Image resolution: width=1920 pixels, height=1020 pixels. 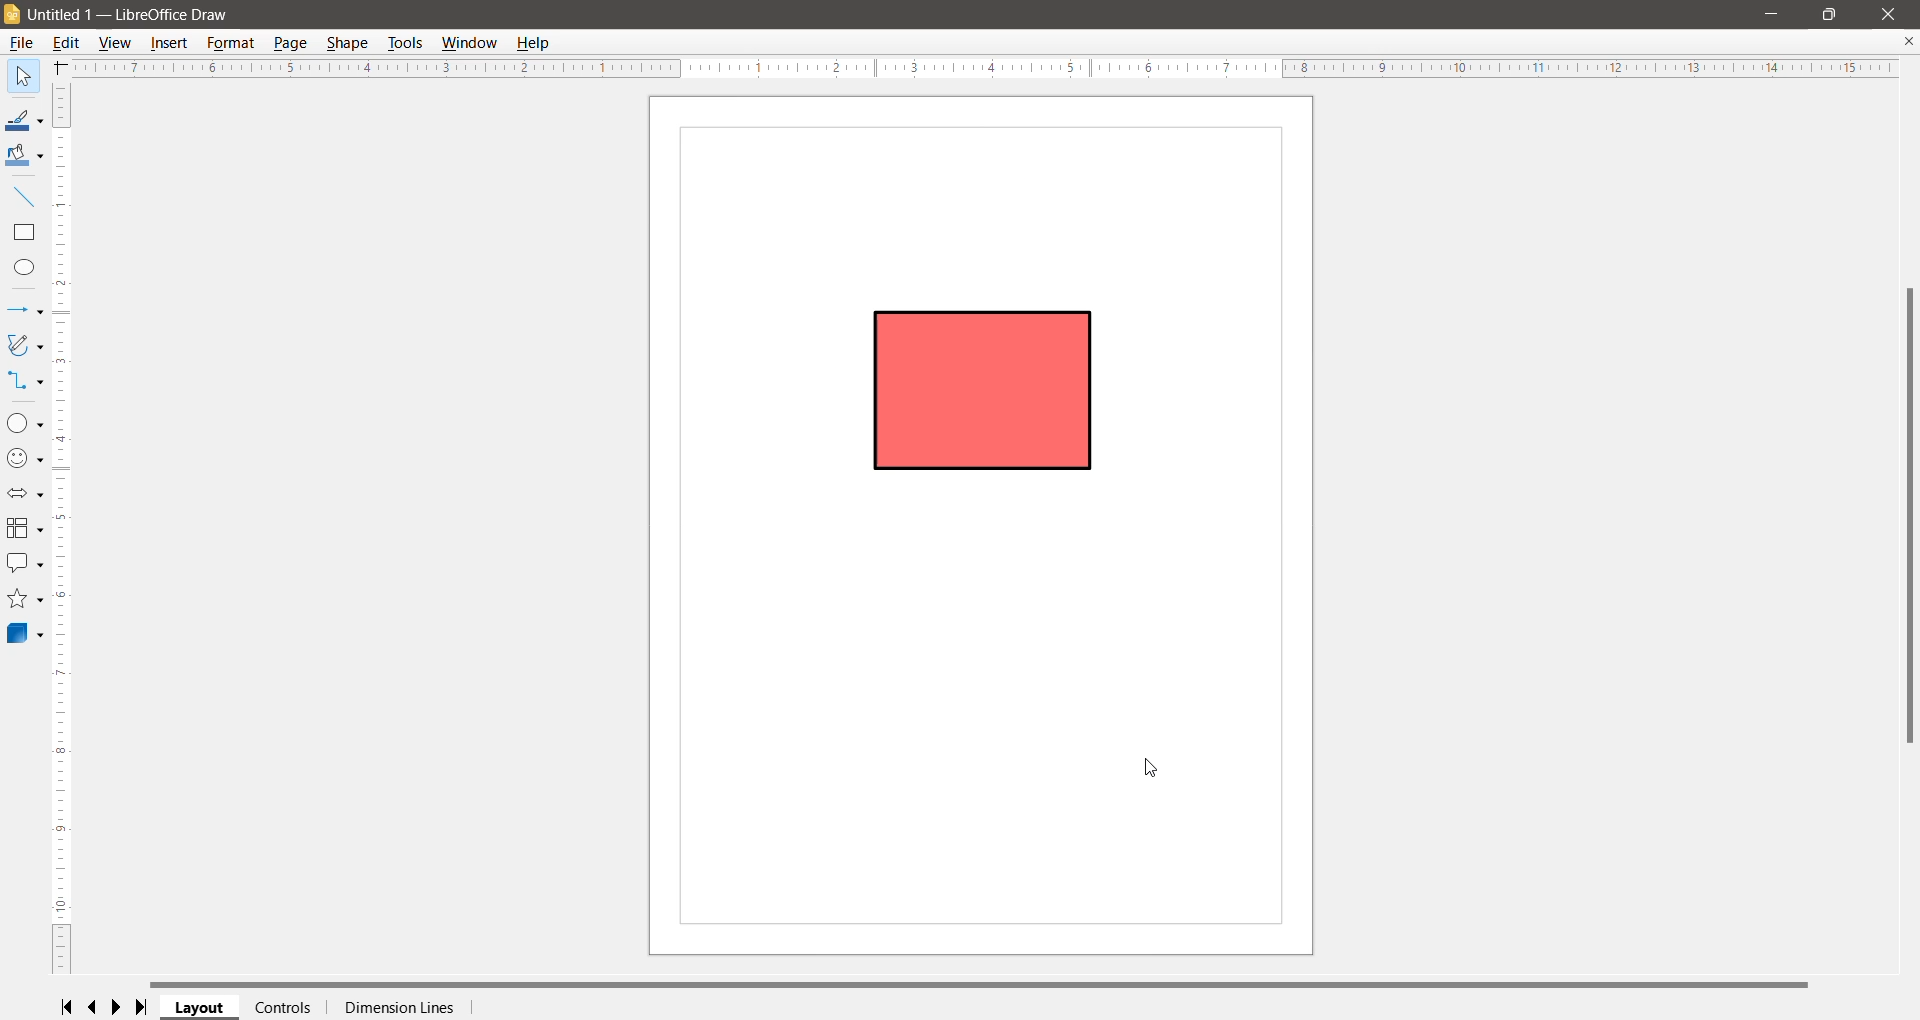 What do you see at coordinates (1772, 13) in the screenshot?
I see `Minimize` at bounding box center [1772, 13].